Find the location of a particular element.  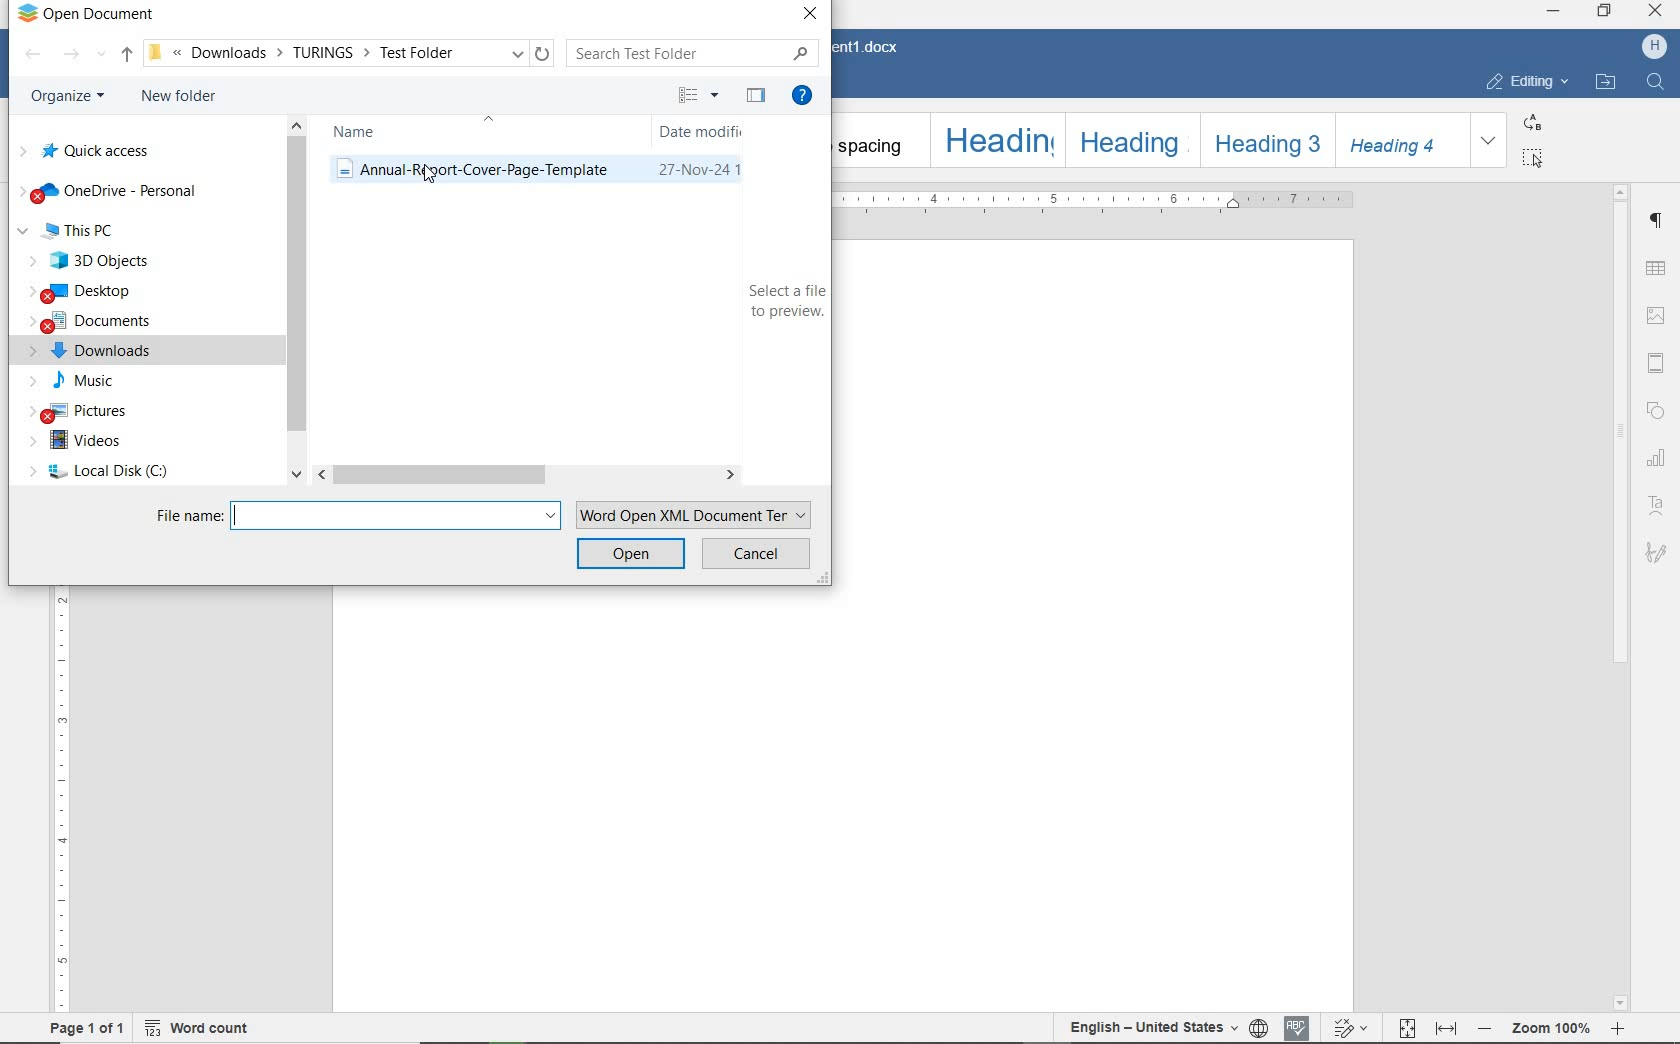

fit to width is located at coordinates (1446, 1029).